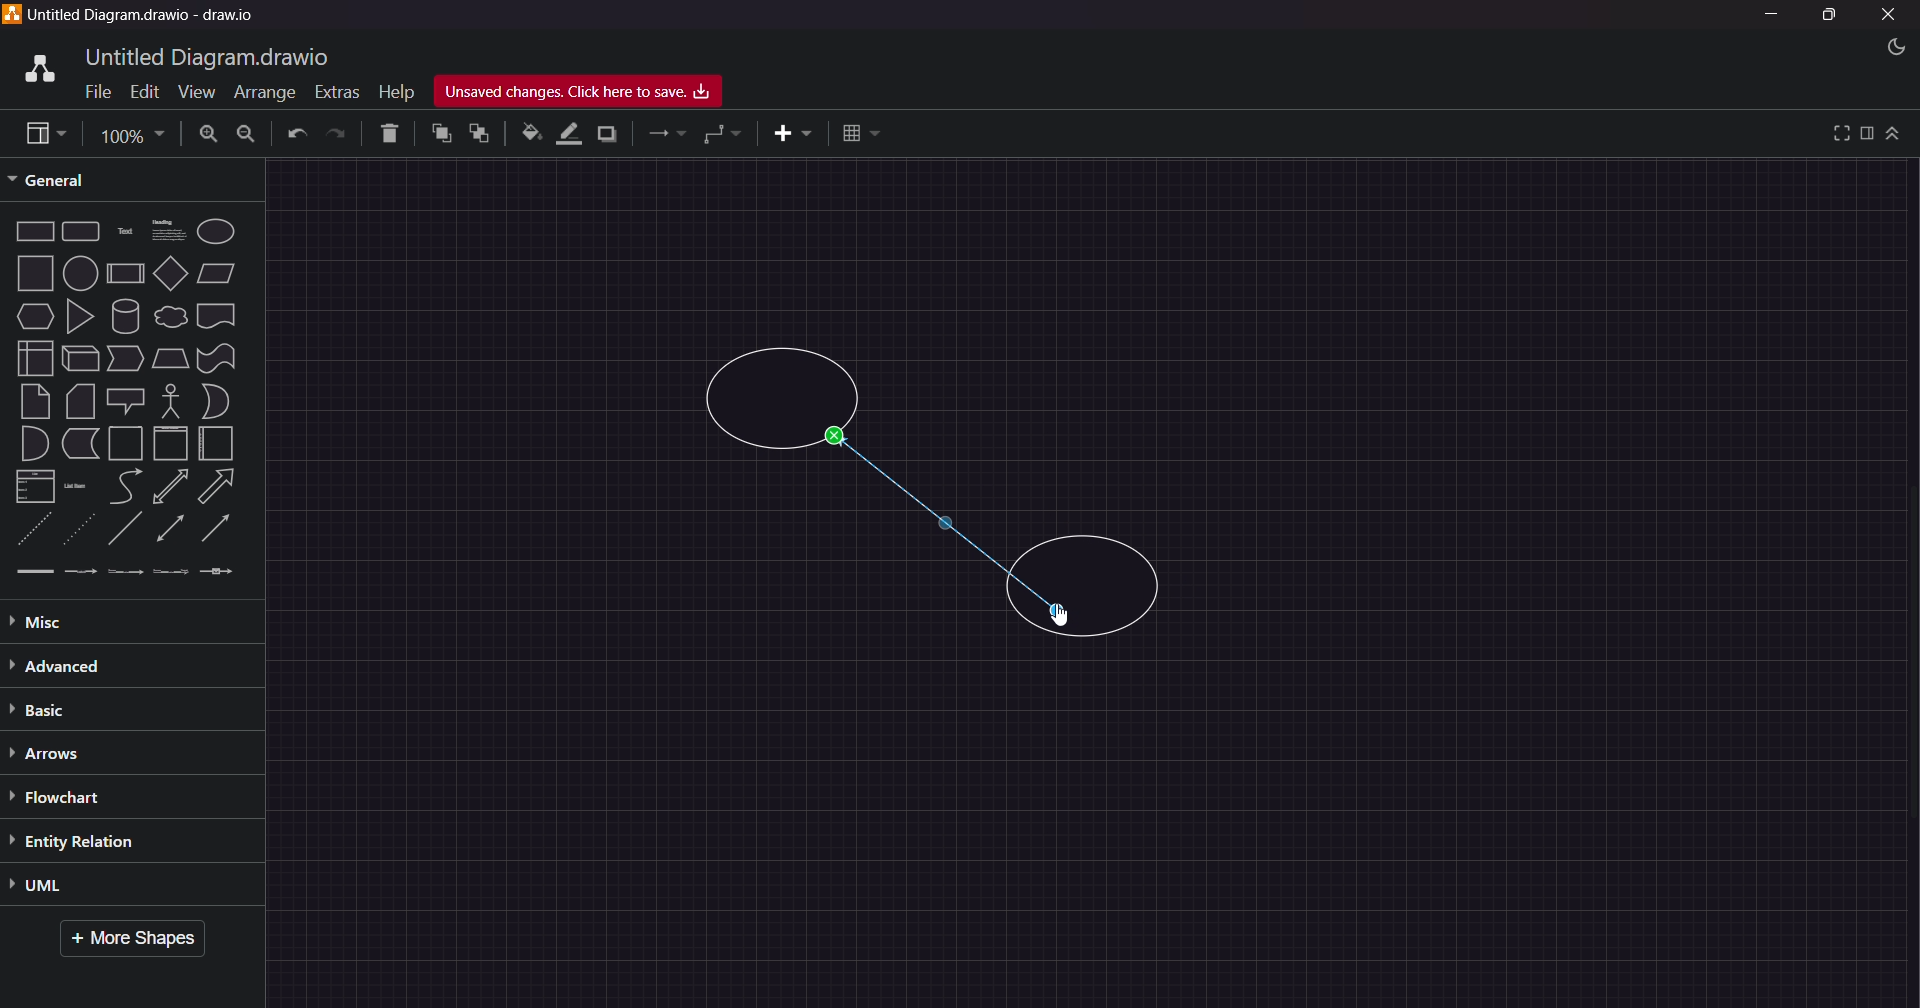 The image size is (1920, 1008). I want to click on Advanced, so click(100, 665).